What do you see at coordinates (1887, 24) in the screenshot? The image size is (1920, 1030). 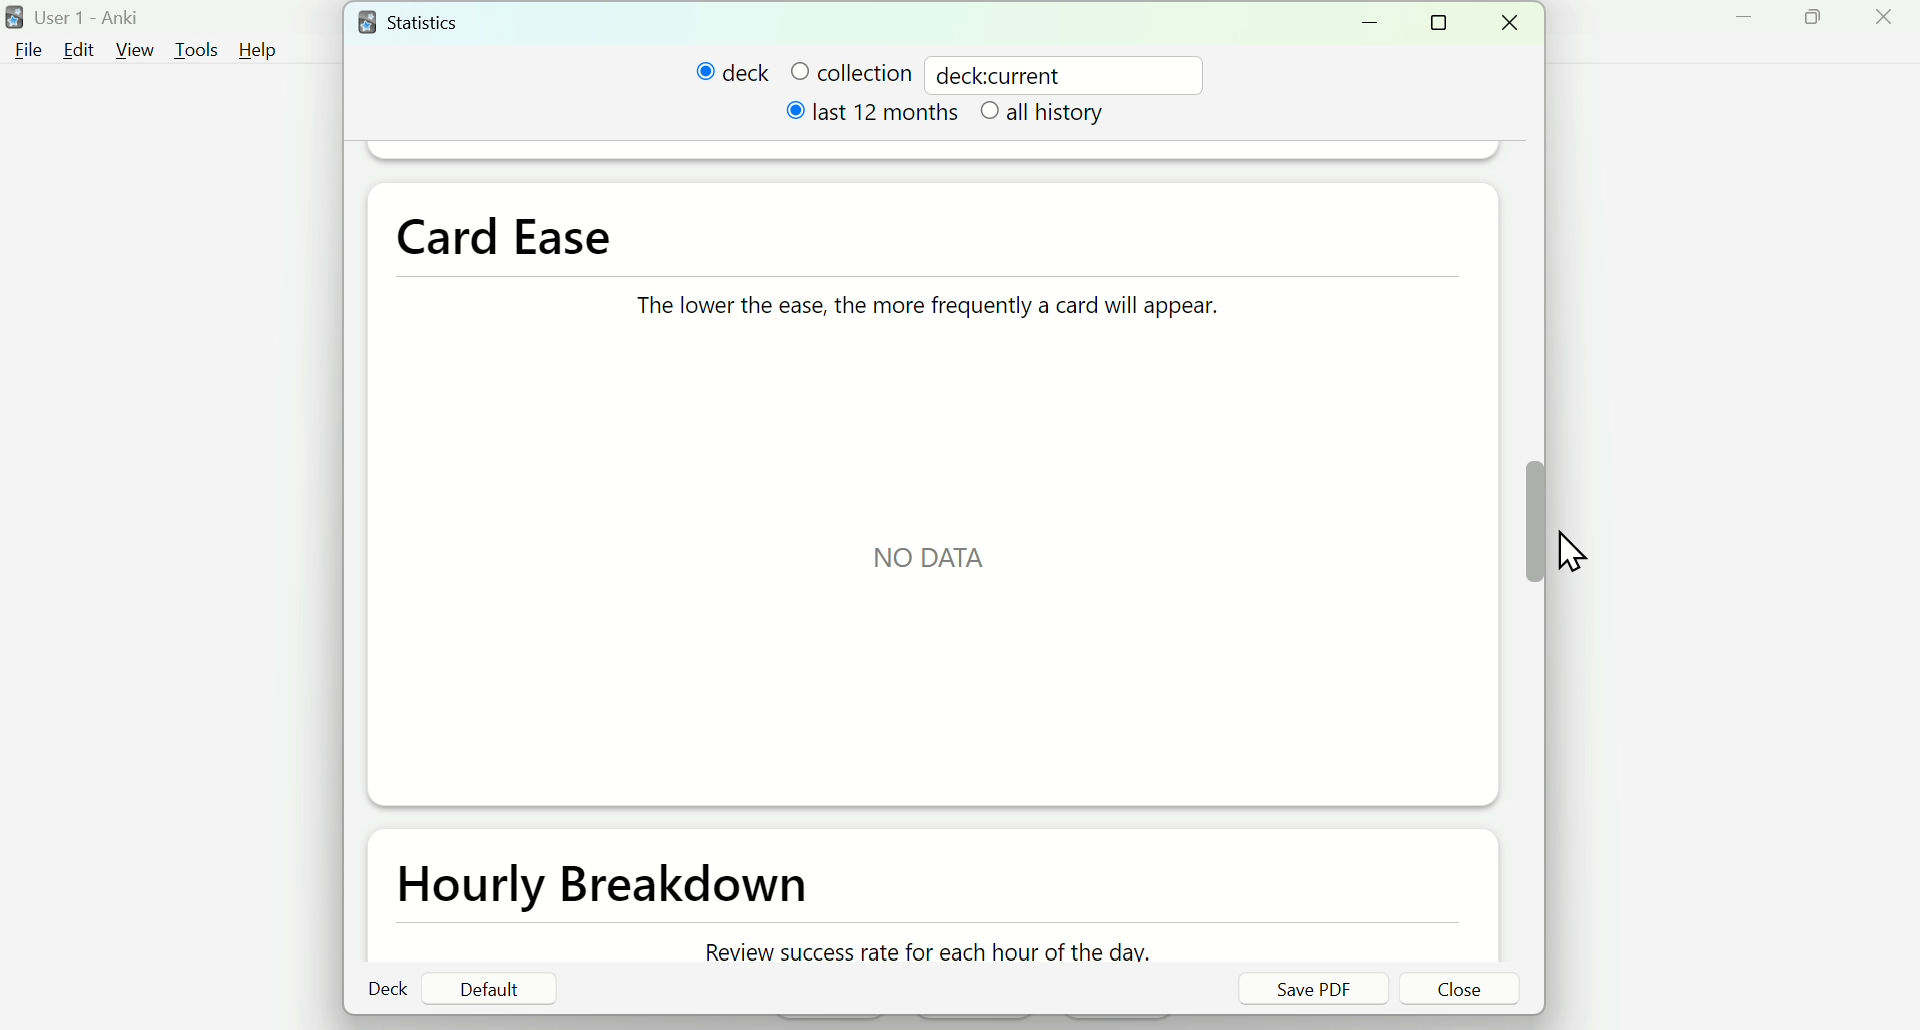 I see `Close` at bounding box center [1887, 24].